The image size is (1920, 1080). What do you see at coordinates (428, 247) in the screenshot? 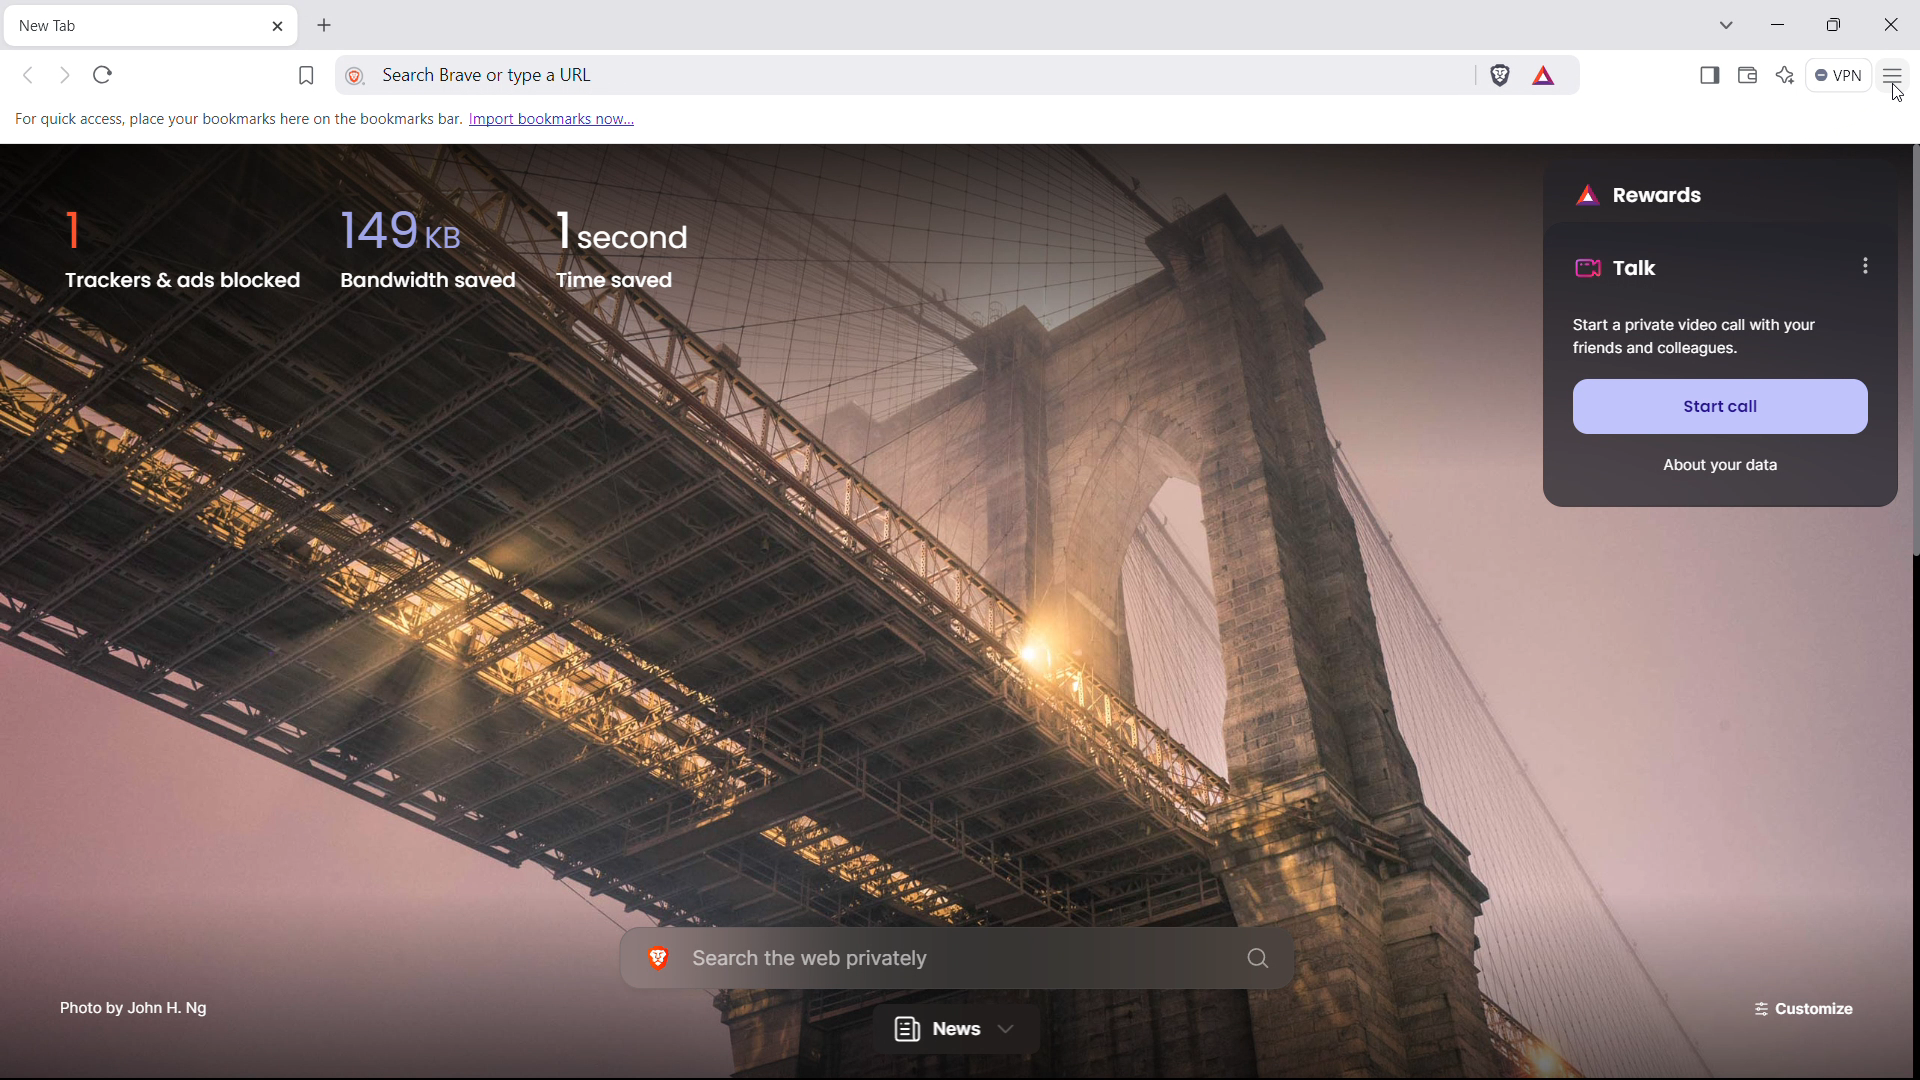
I see `149KB bandwidth saved` at bounding box center [428, 247].